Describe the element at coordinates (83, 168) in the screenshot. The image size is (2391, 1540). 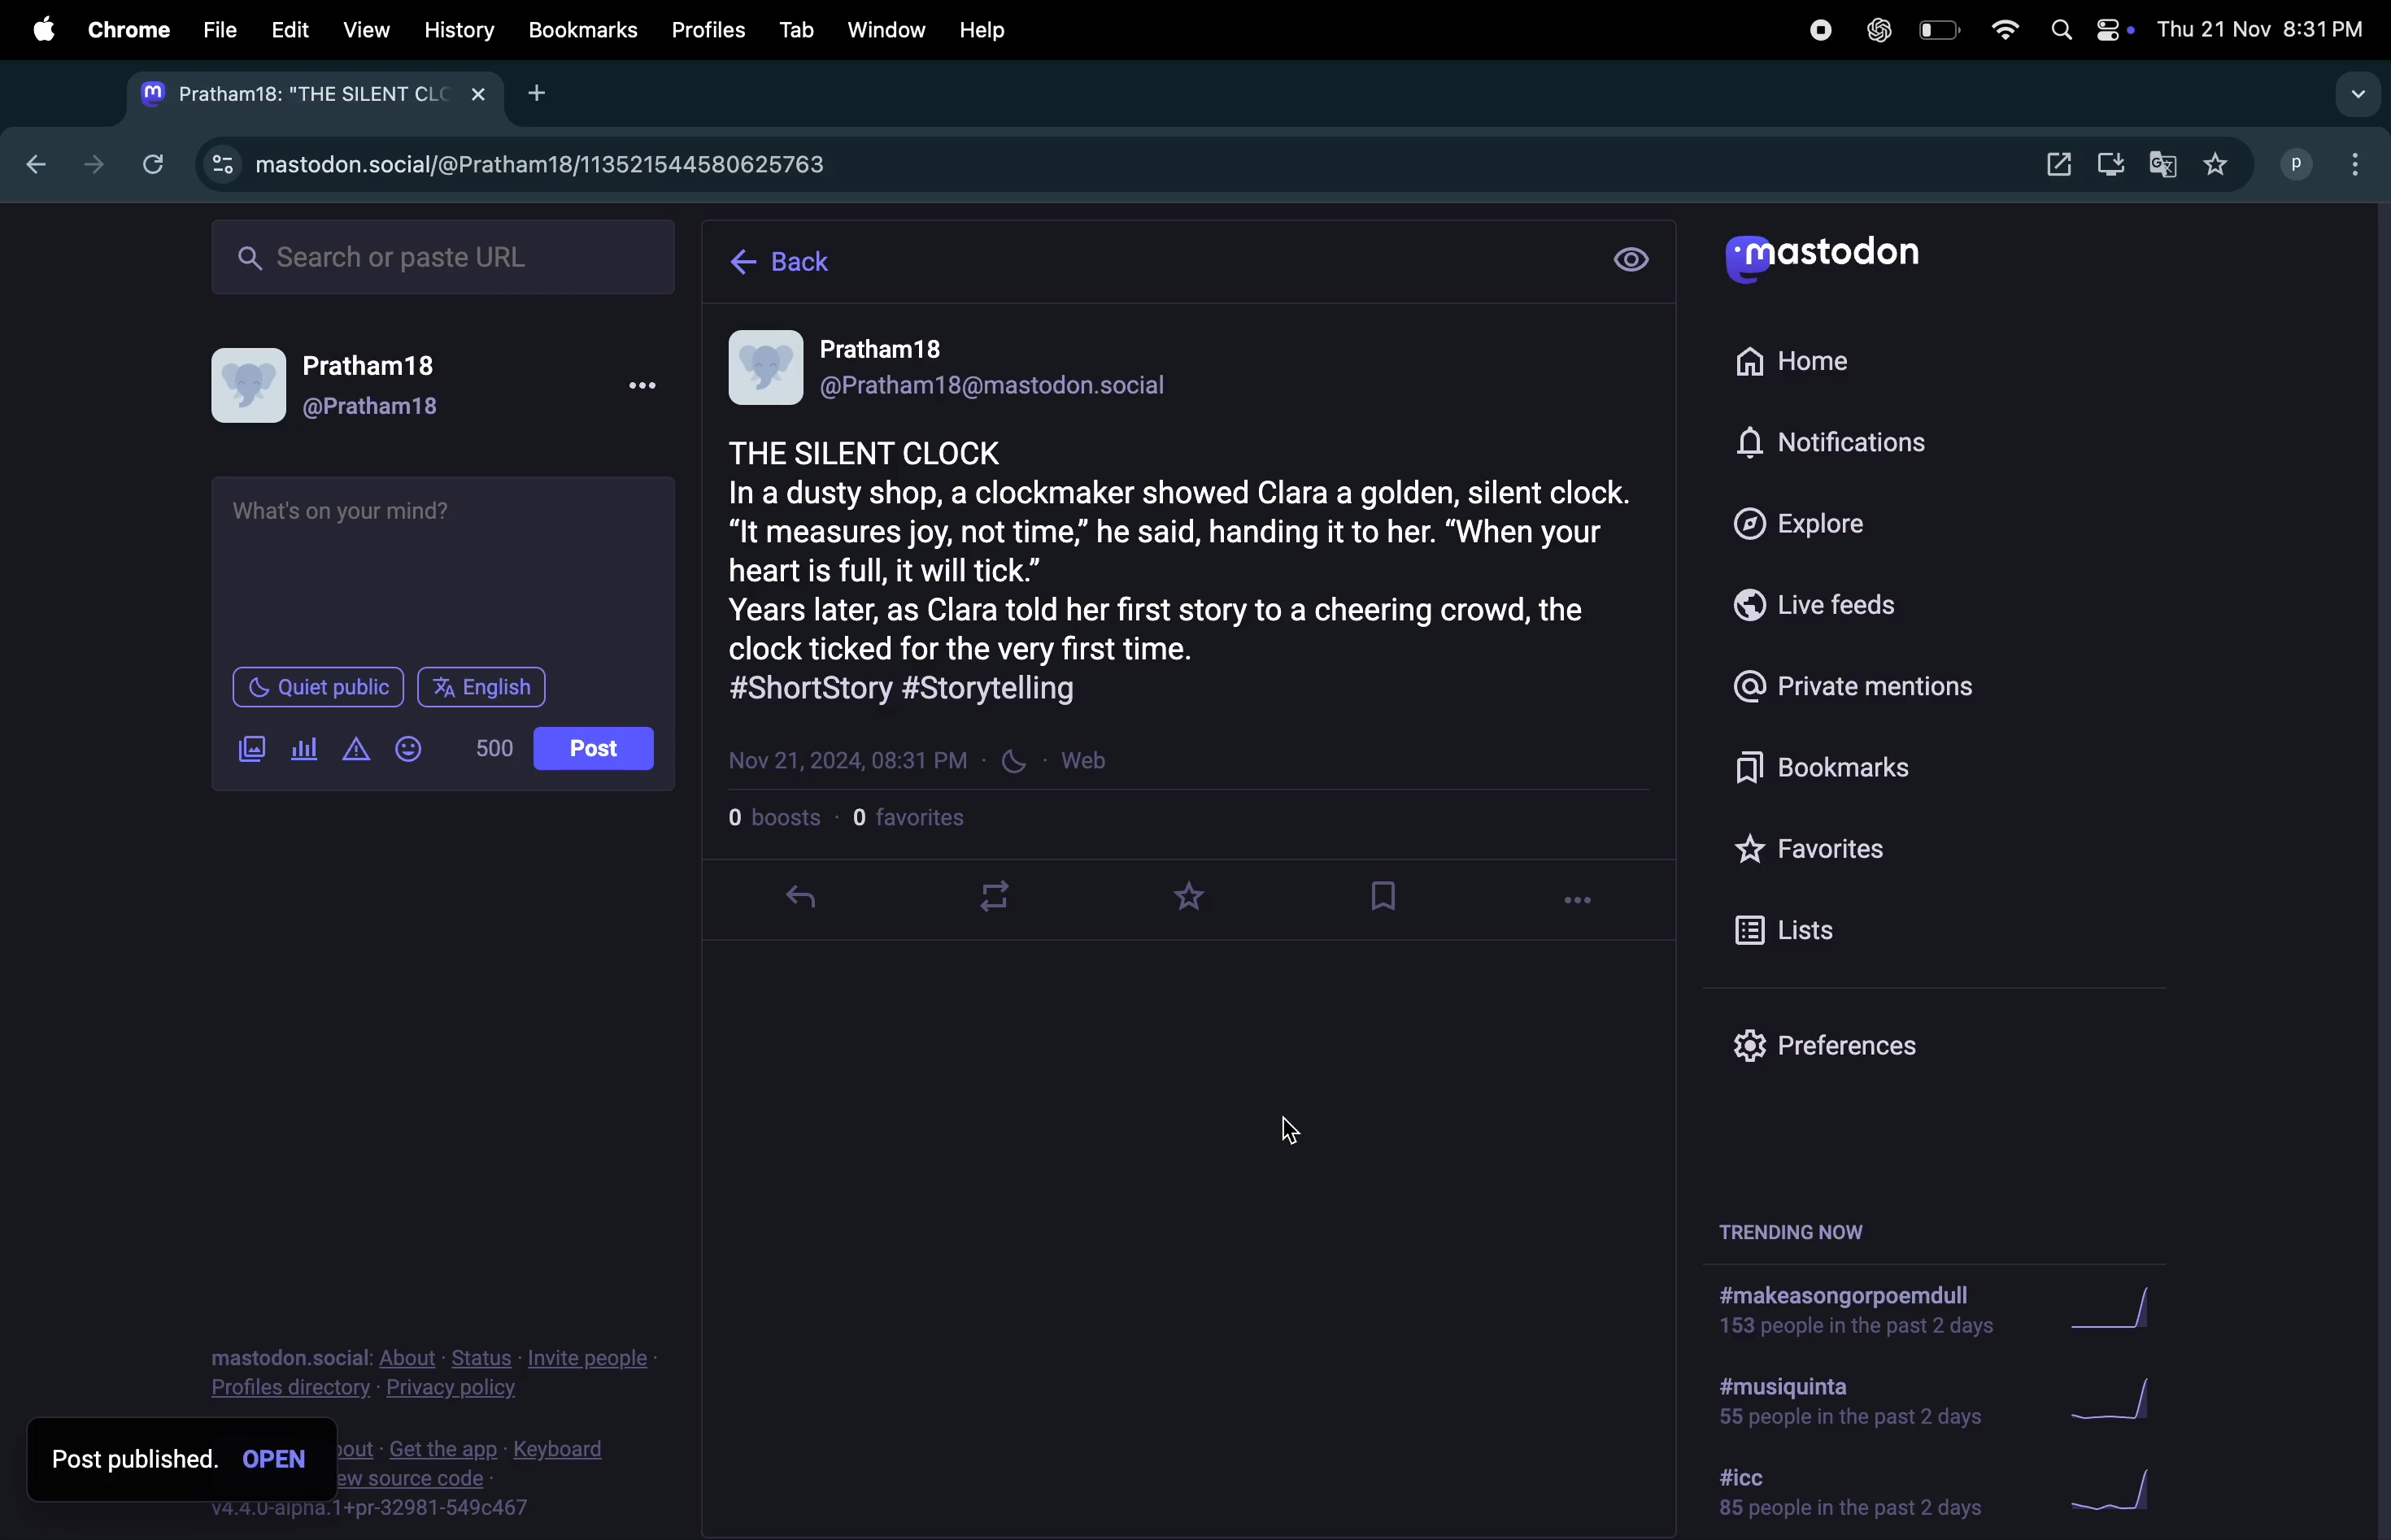
I see `forward` at that location.